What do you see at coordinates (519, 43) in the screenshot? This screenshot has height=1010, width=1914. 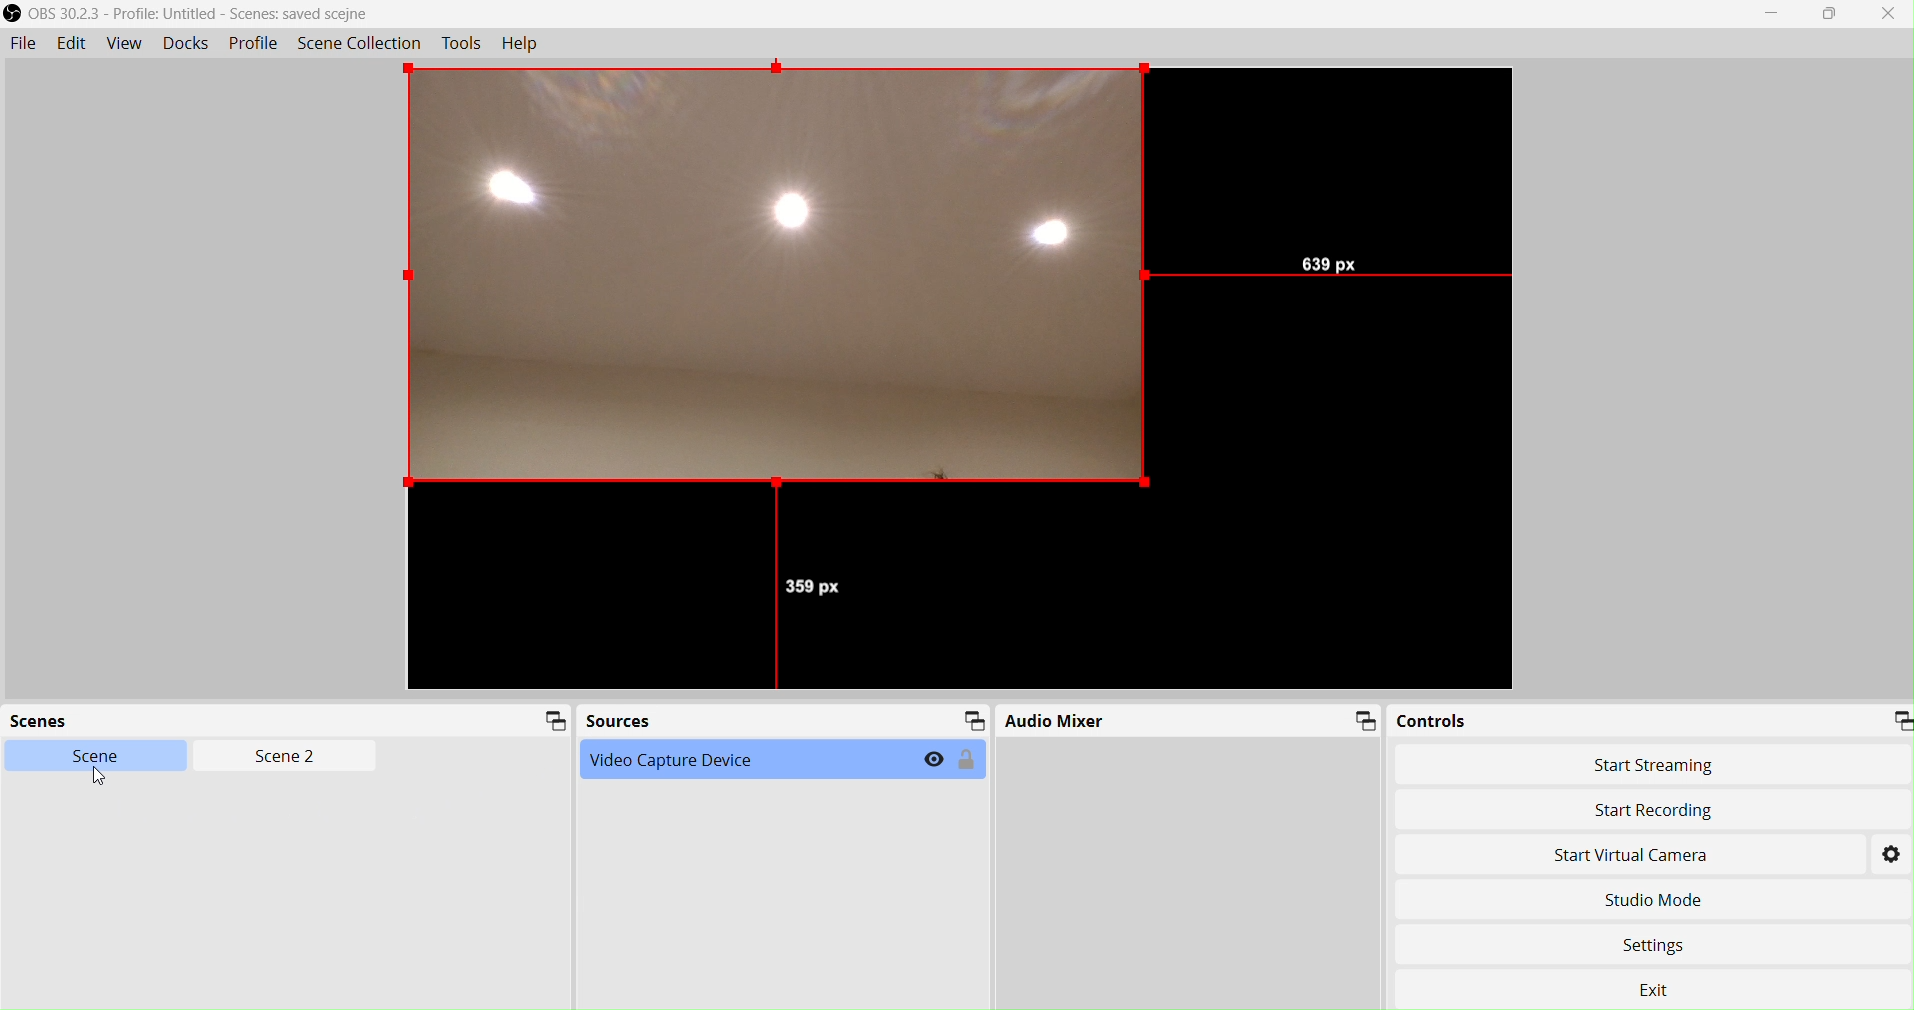 I see `Help` at bounding box center [519, 43].